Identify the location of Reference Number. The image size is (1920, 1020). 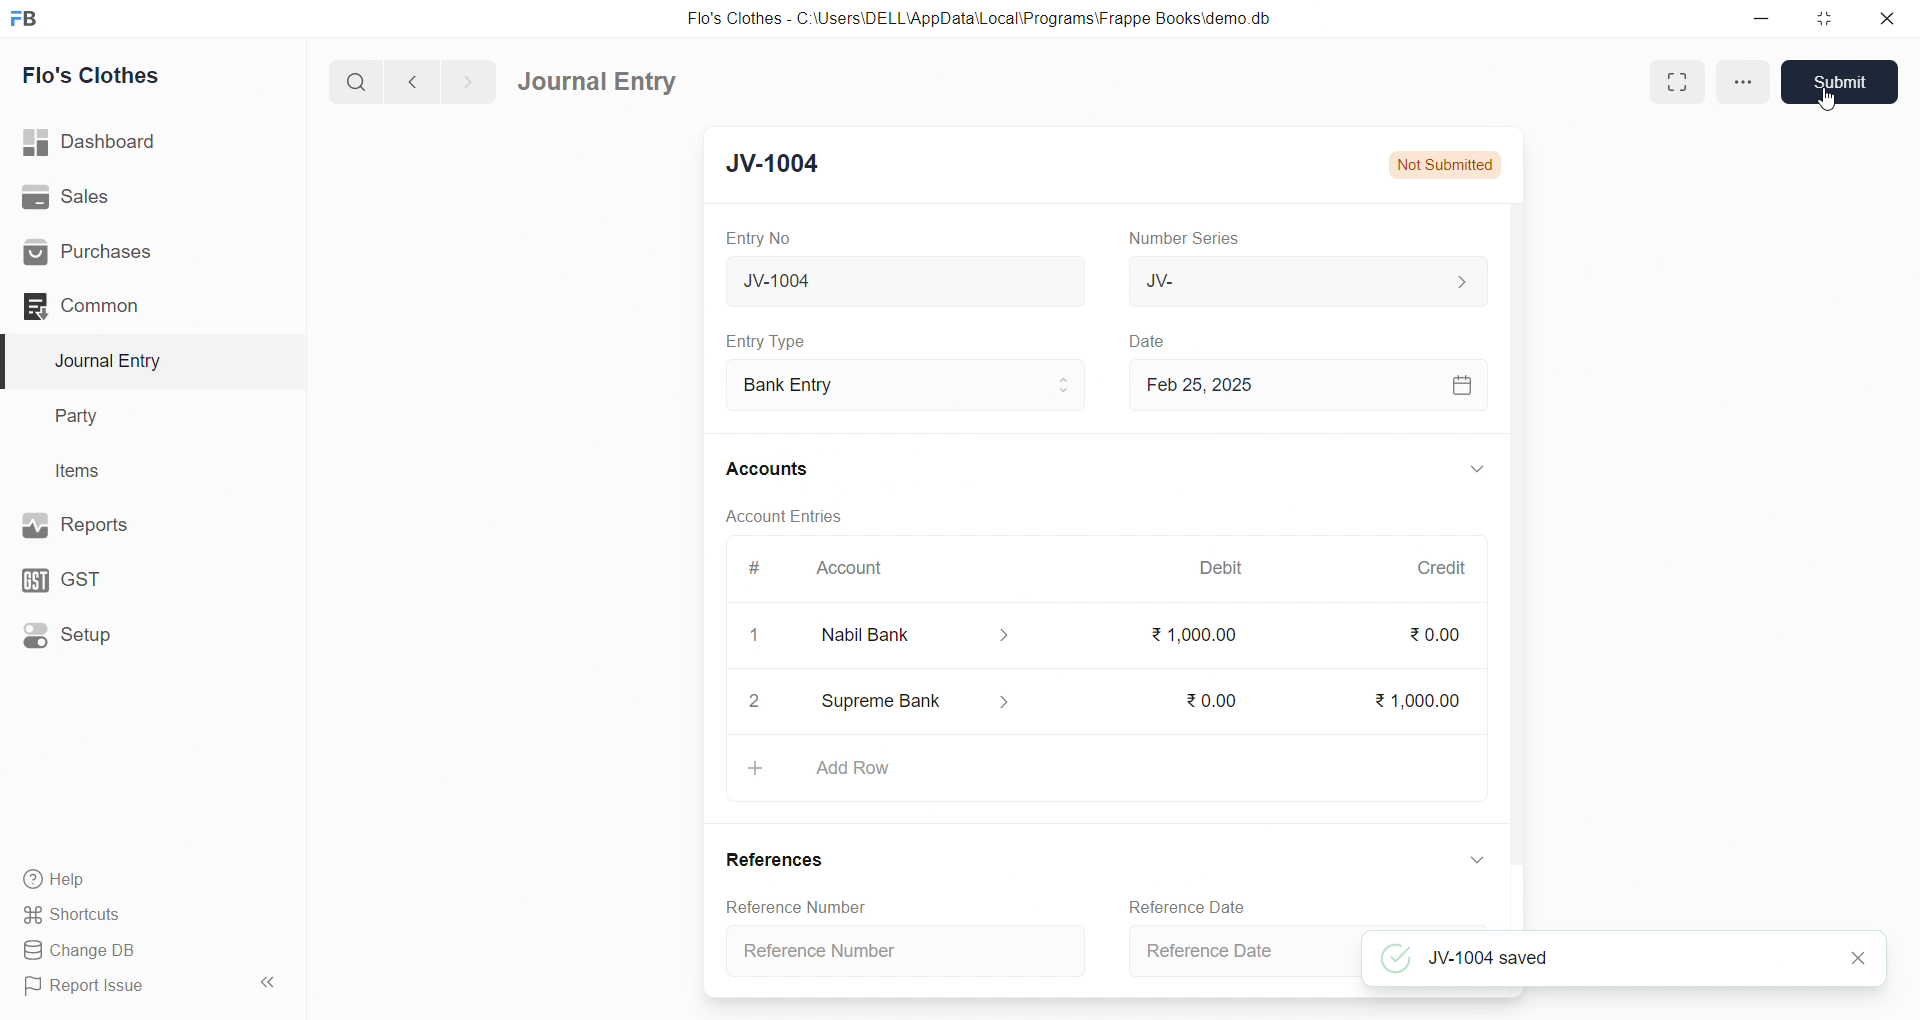
(792, 906).